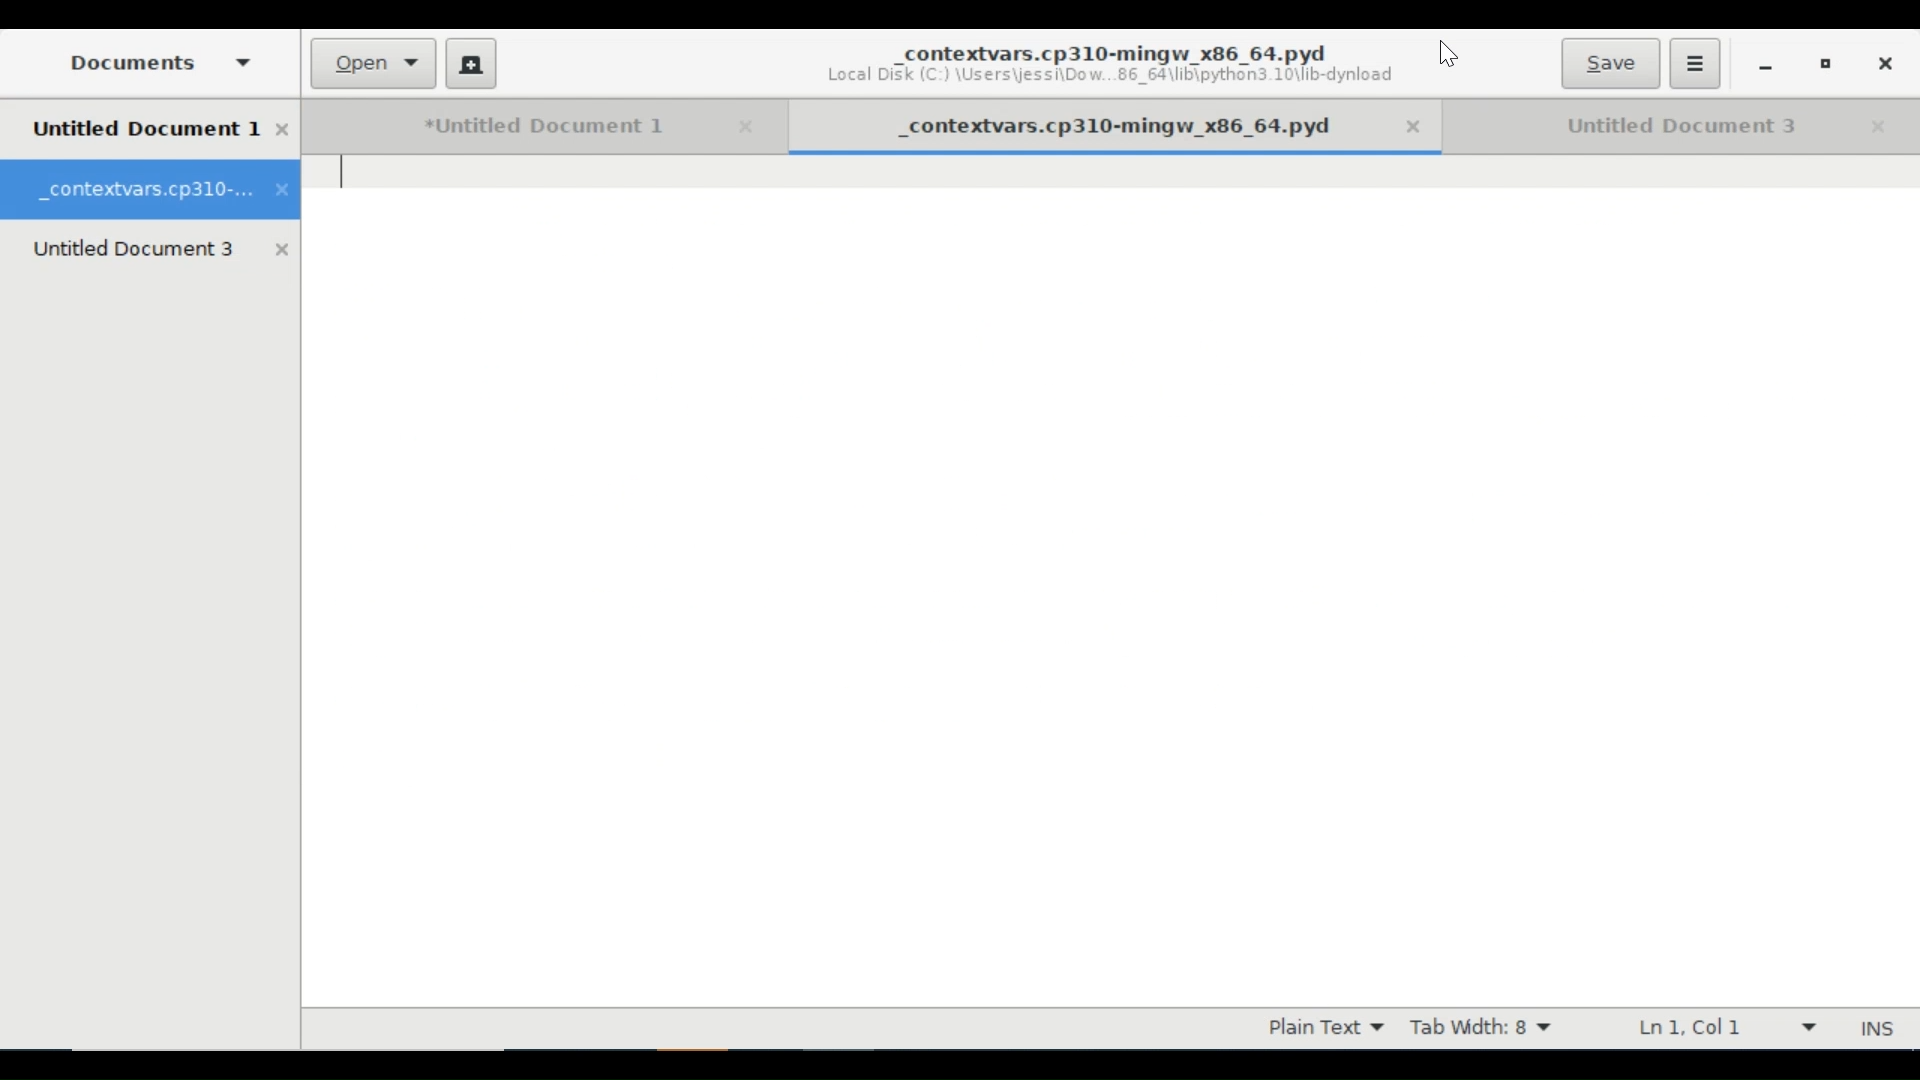 This screenshot has height=1080, width=1920. Describe the element at coordinates (1487, 1028) in the screenshot. I see `Tab Width` at that location.